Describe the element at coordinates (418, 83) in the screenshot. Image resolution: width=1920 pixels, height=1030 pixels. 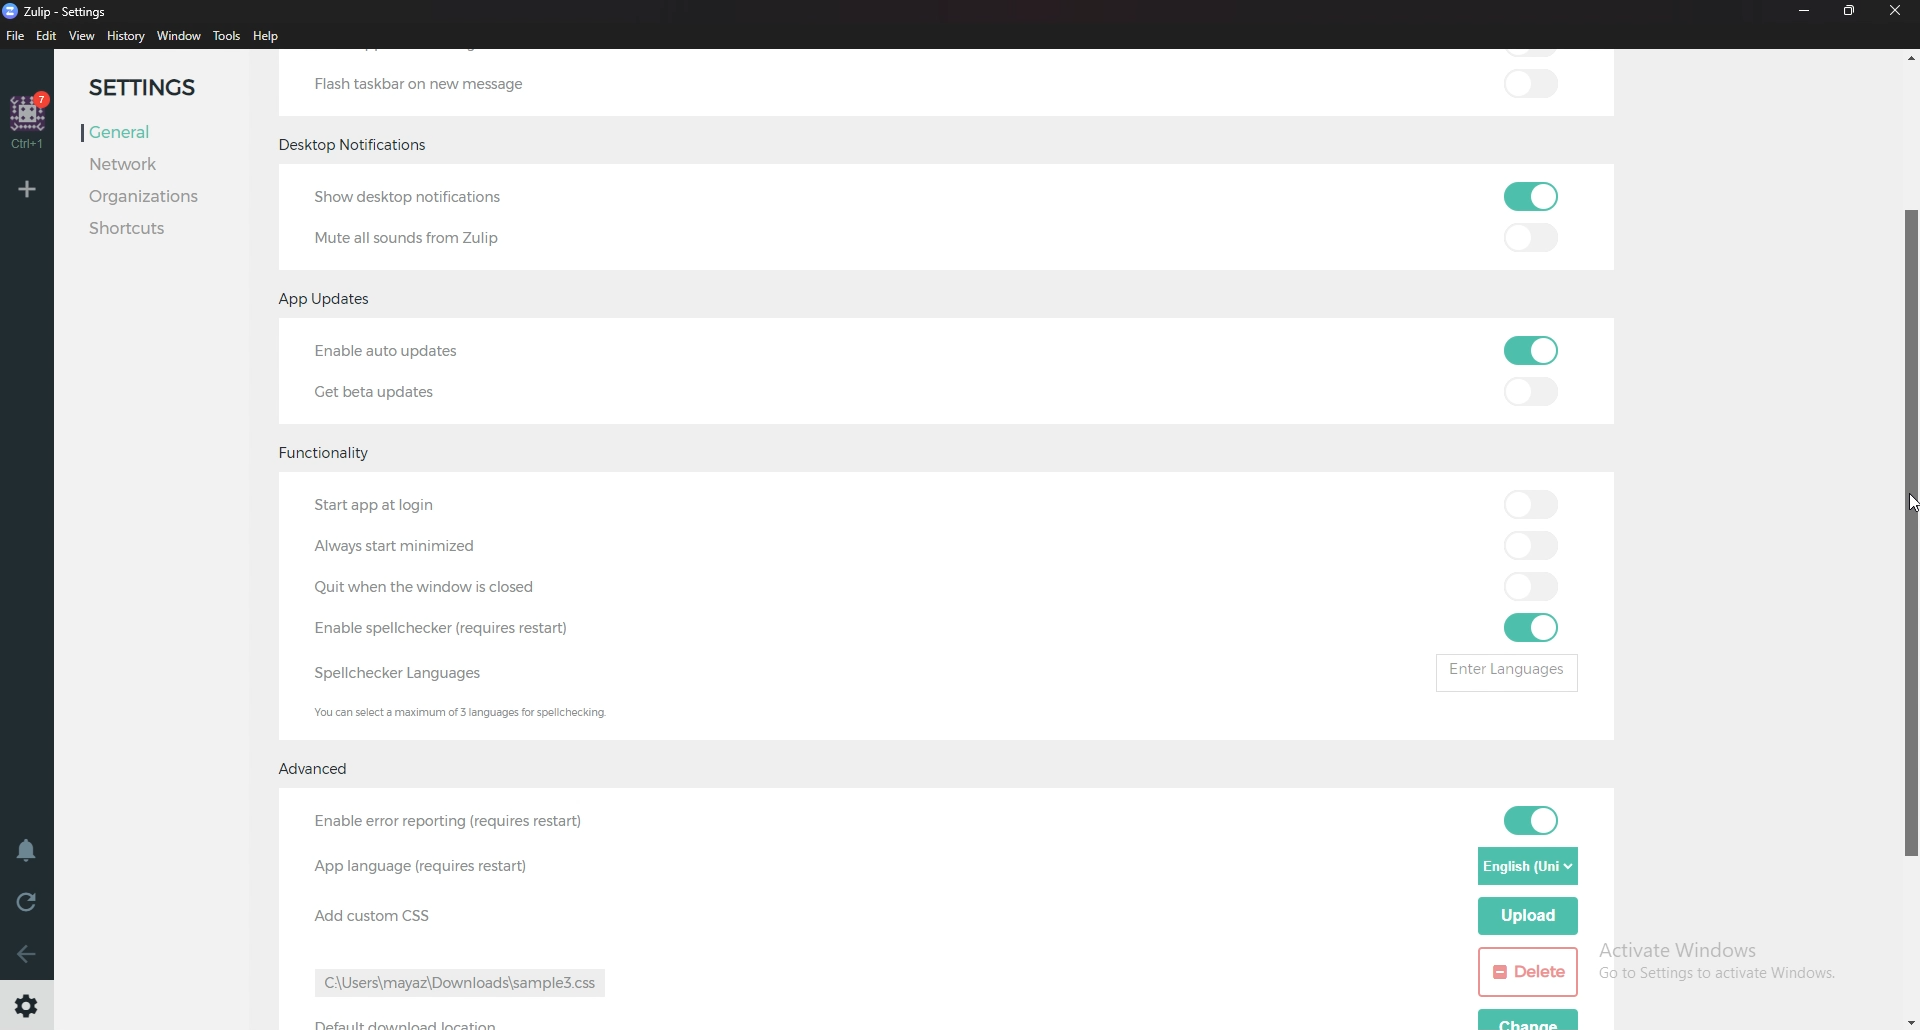
I see `Flash taskbar on new message` at that location.